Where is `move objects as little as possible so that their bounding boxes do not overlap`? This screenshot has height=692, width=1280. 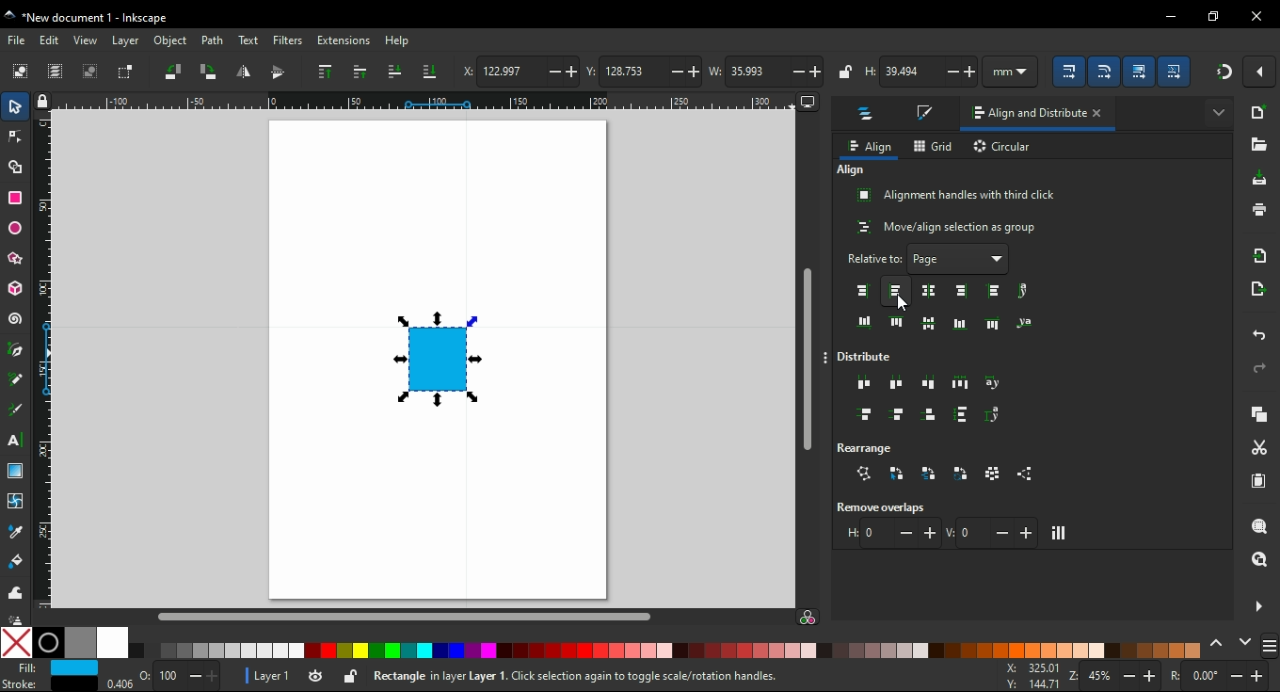
move objects as little as possible so that their bounding boxes do not overlap is located at coordinates (1061, 533).